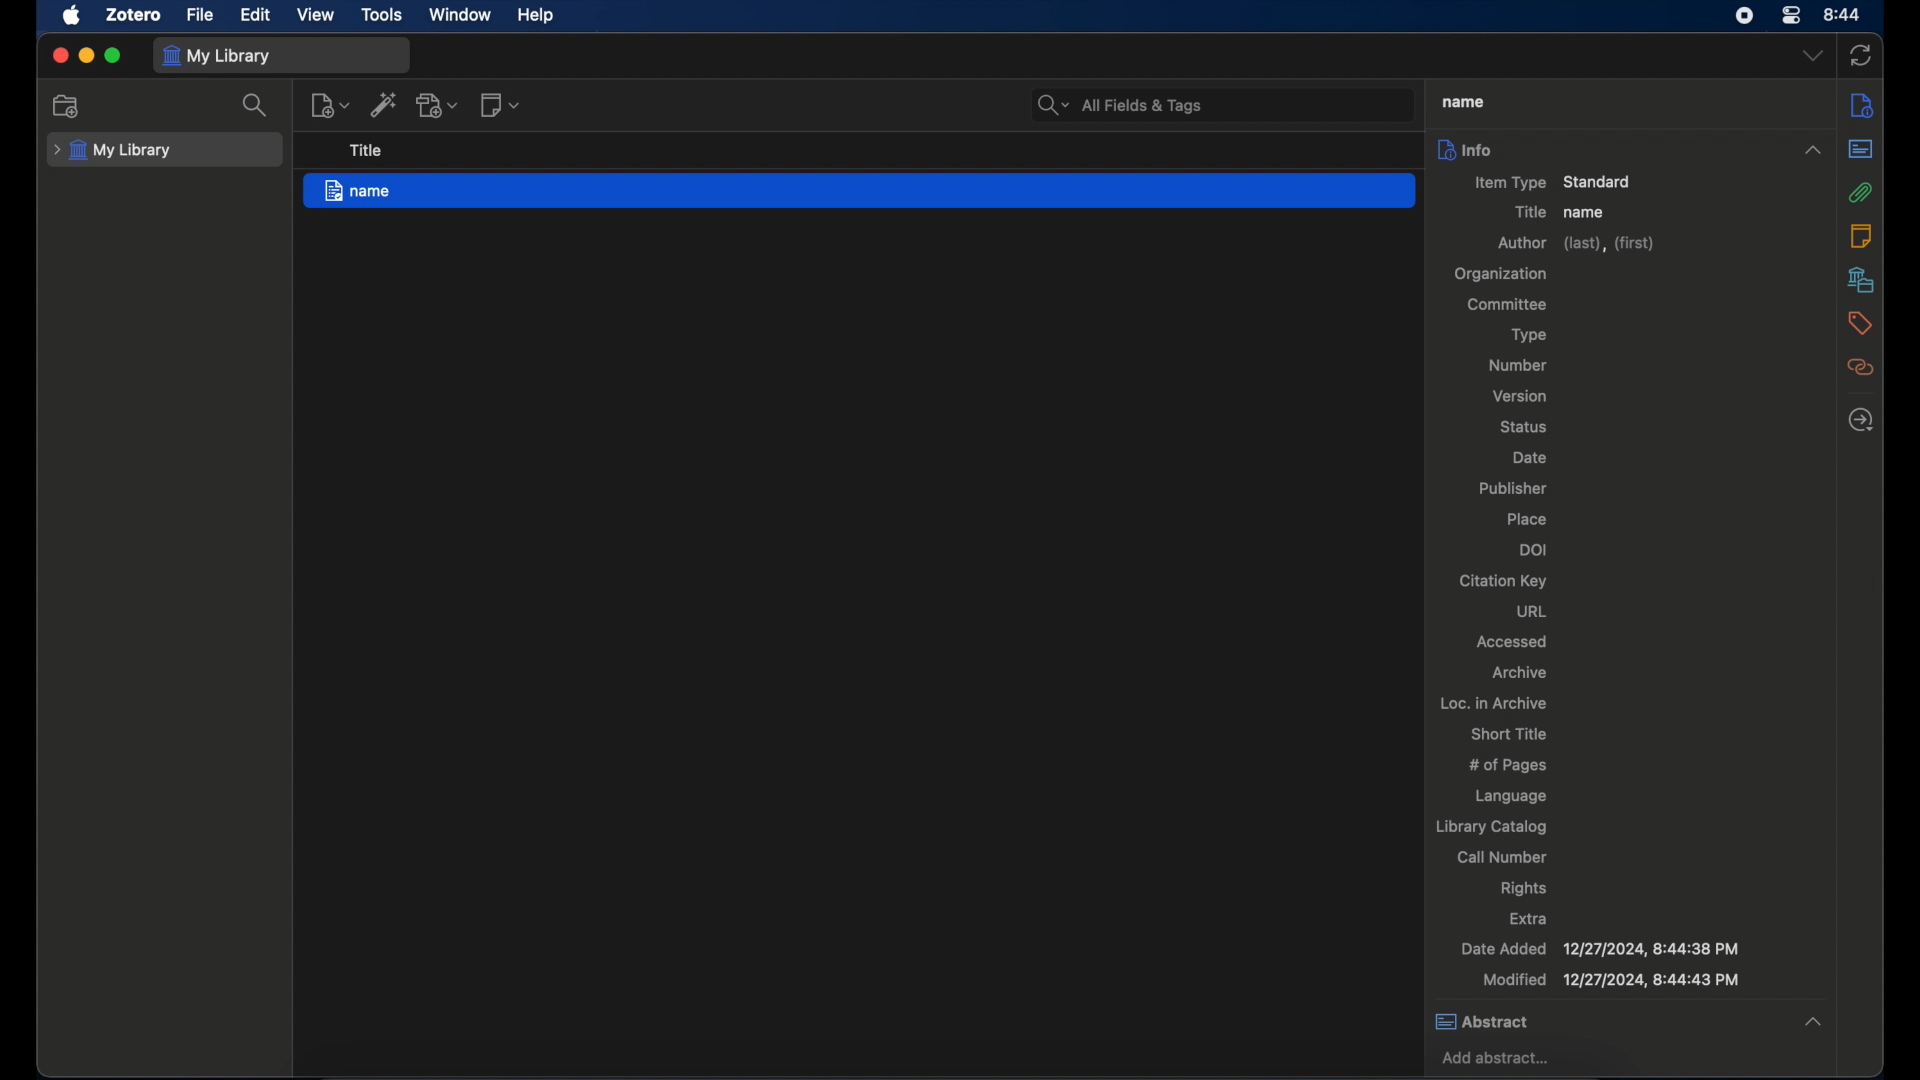  I want to click on name, so click(859, 192).